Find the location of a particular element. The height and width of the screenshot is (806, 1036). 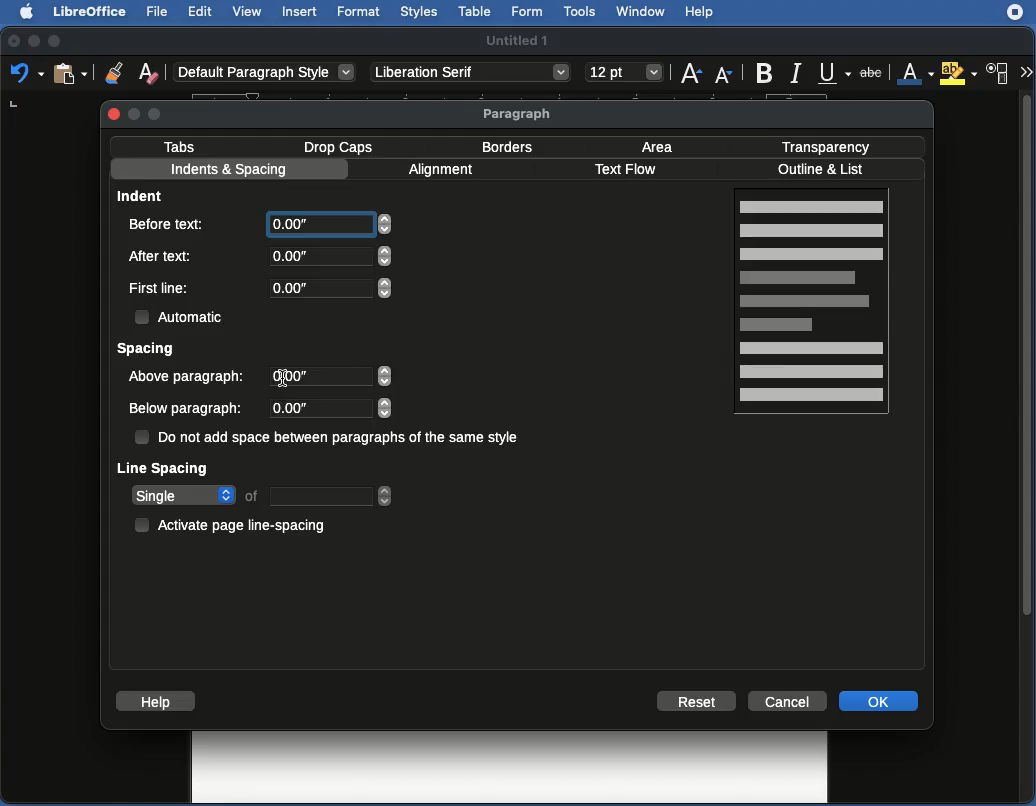

After text is located at coordinates (164, 255).